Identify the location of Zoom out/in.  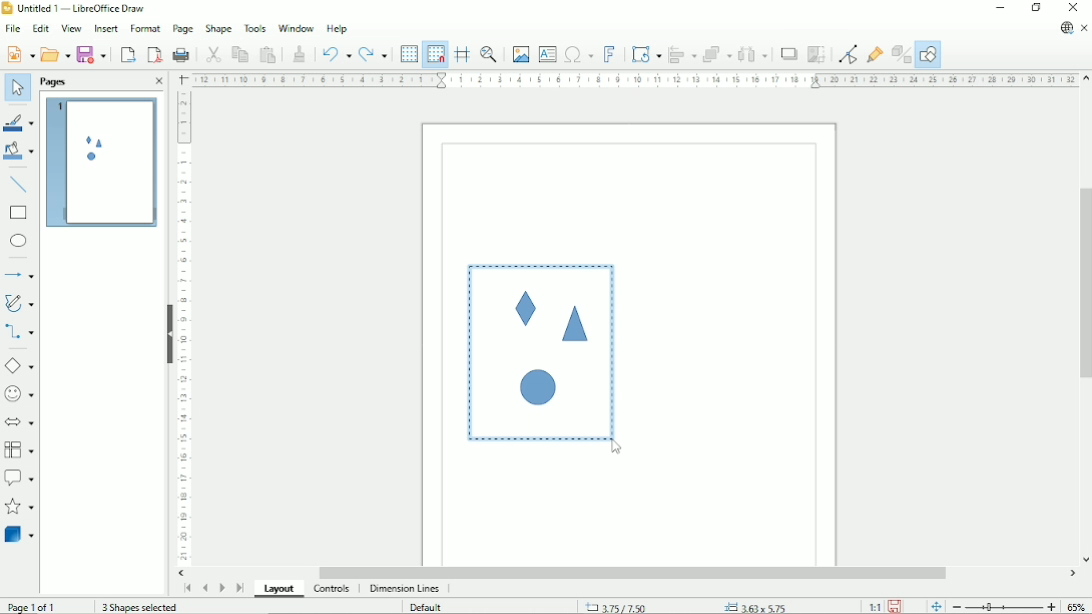
(1003, 607).